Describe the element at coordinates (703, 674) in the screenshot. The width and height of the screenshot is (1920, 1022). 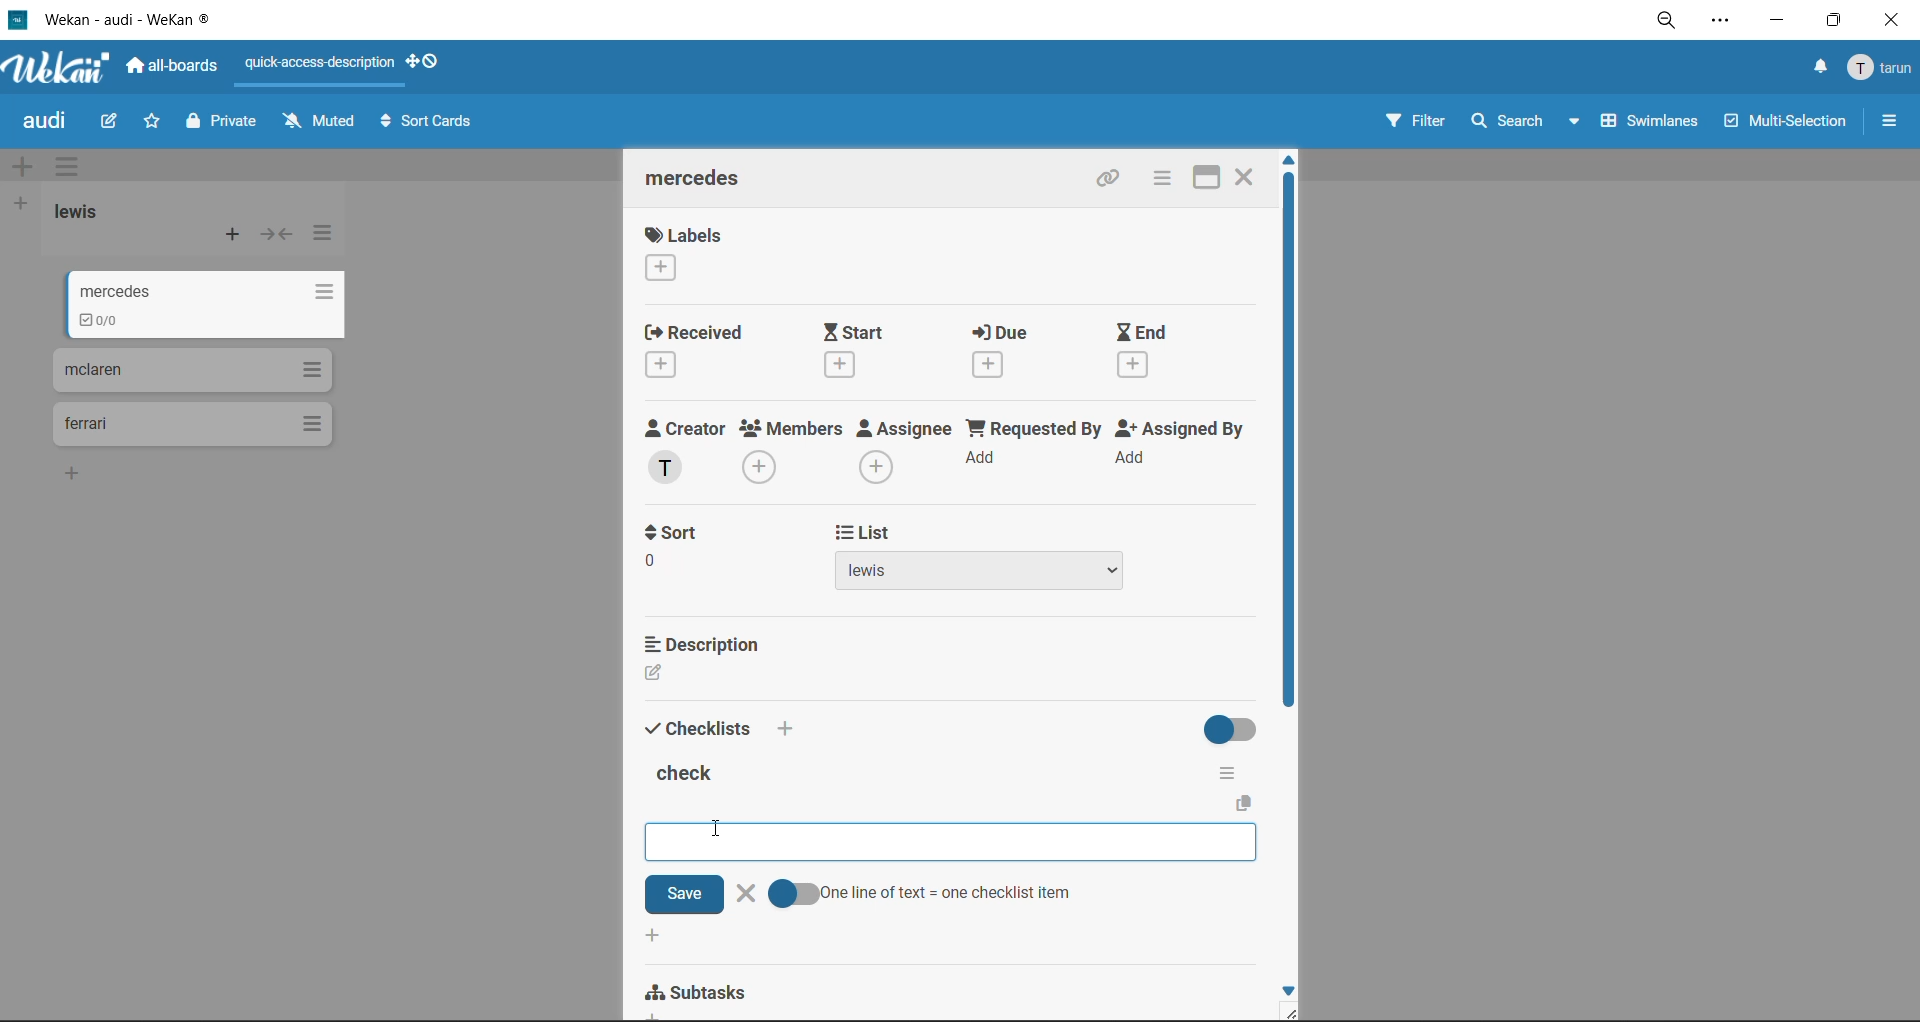
I see `description` at that location.